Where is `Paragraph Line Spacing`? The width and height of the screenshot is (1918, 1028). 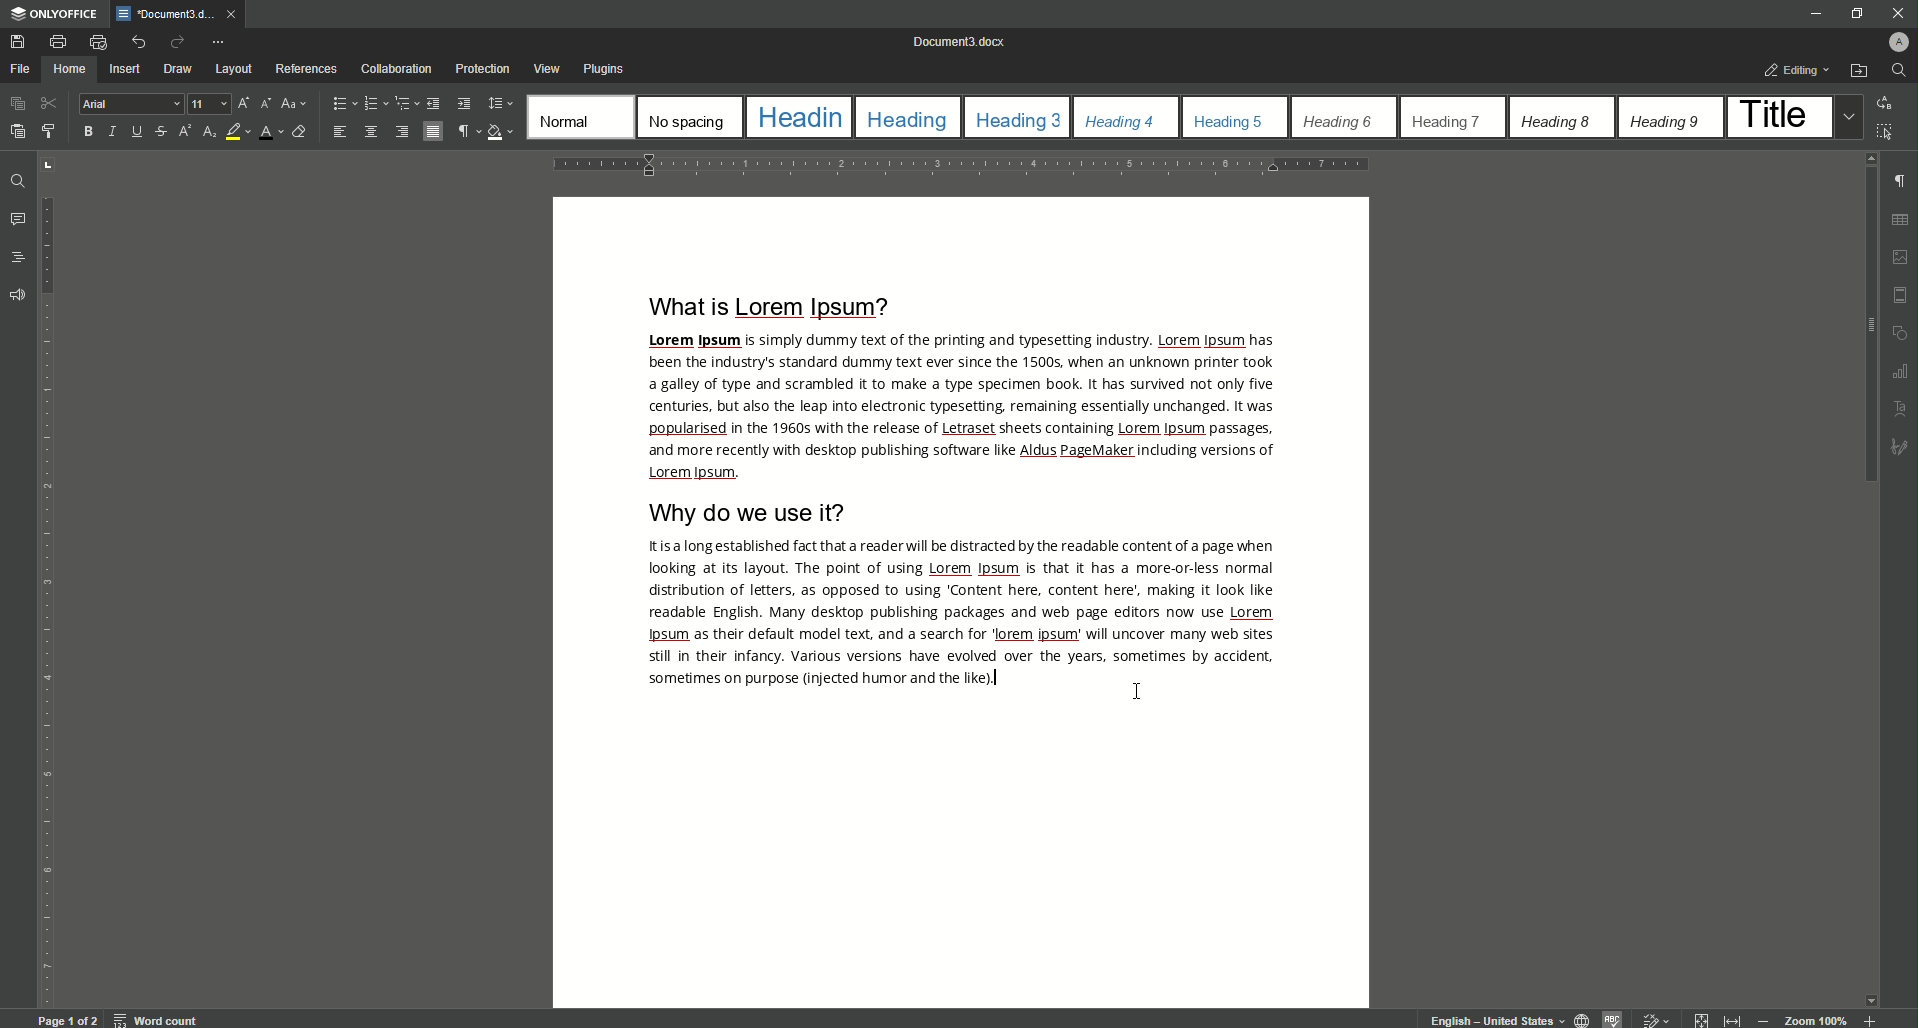 Paragraph Line Spacing is located at coordinates (501, 102).